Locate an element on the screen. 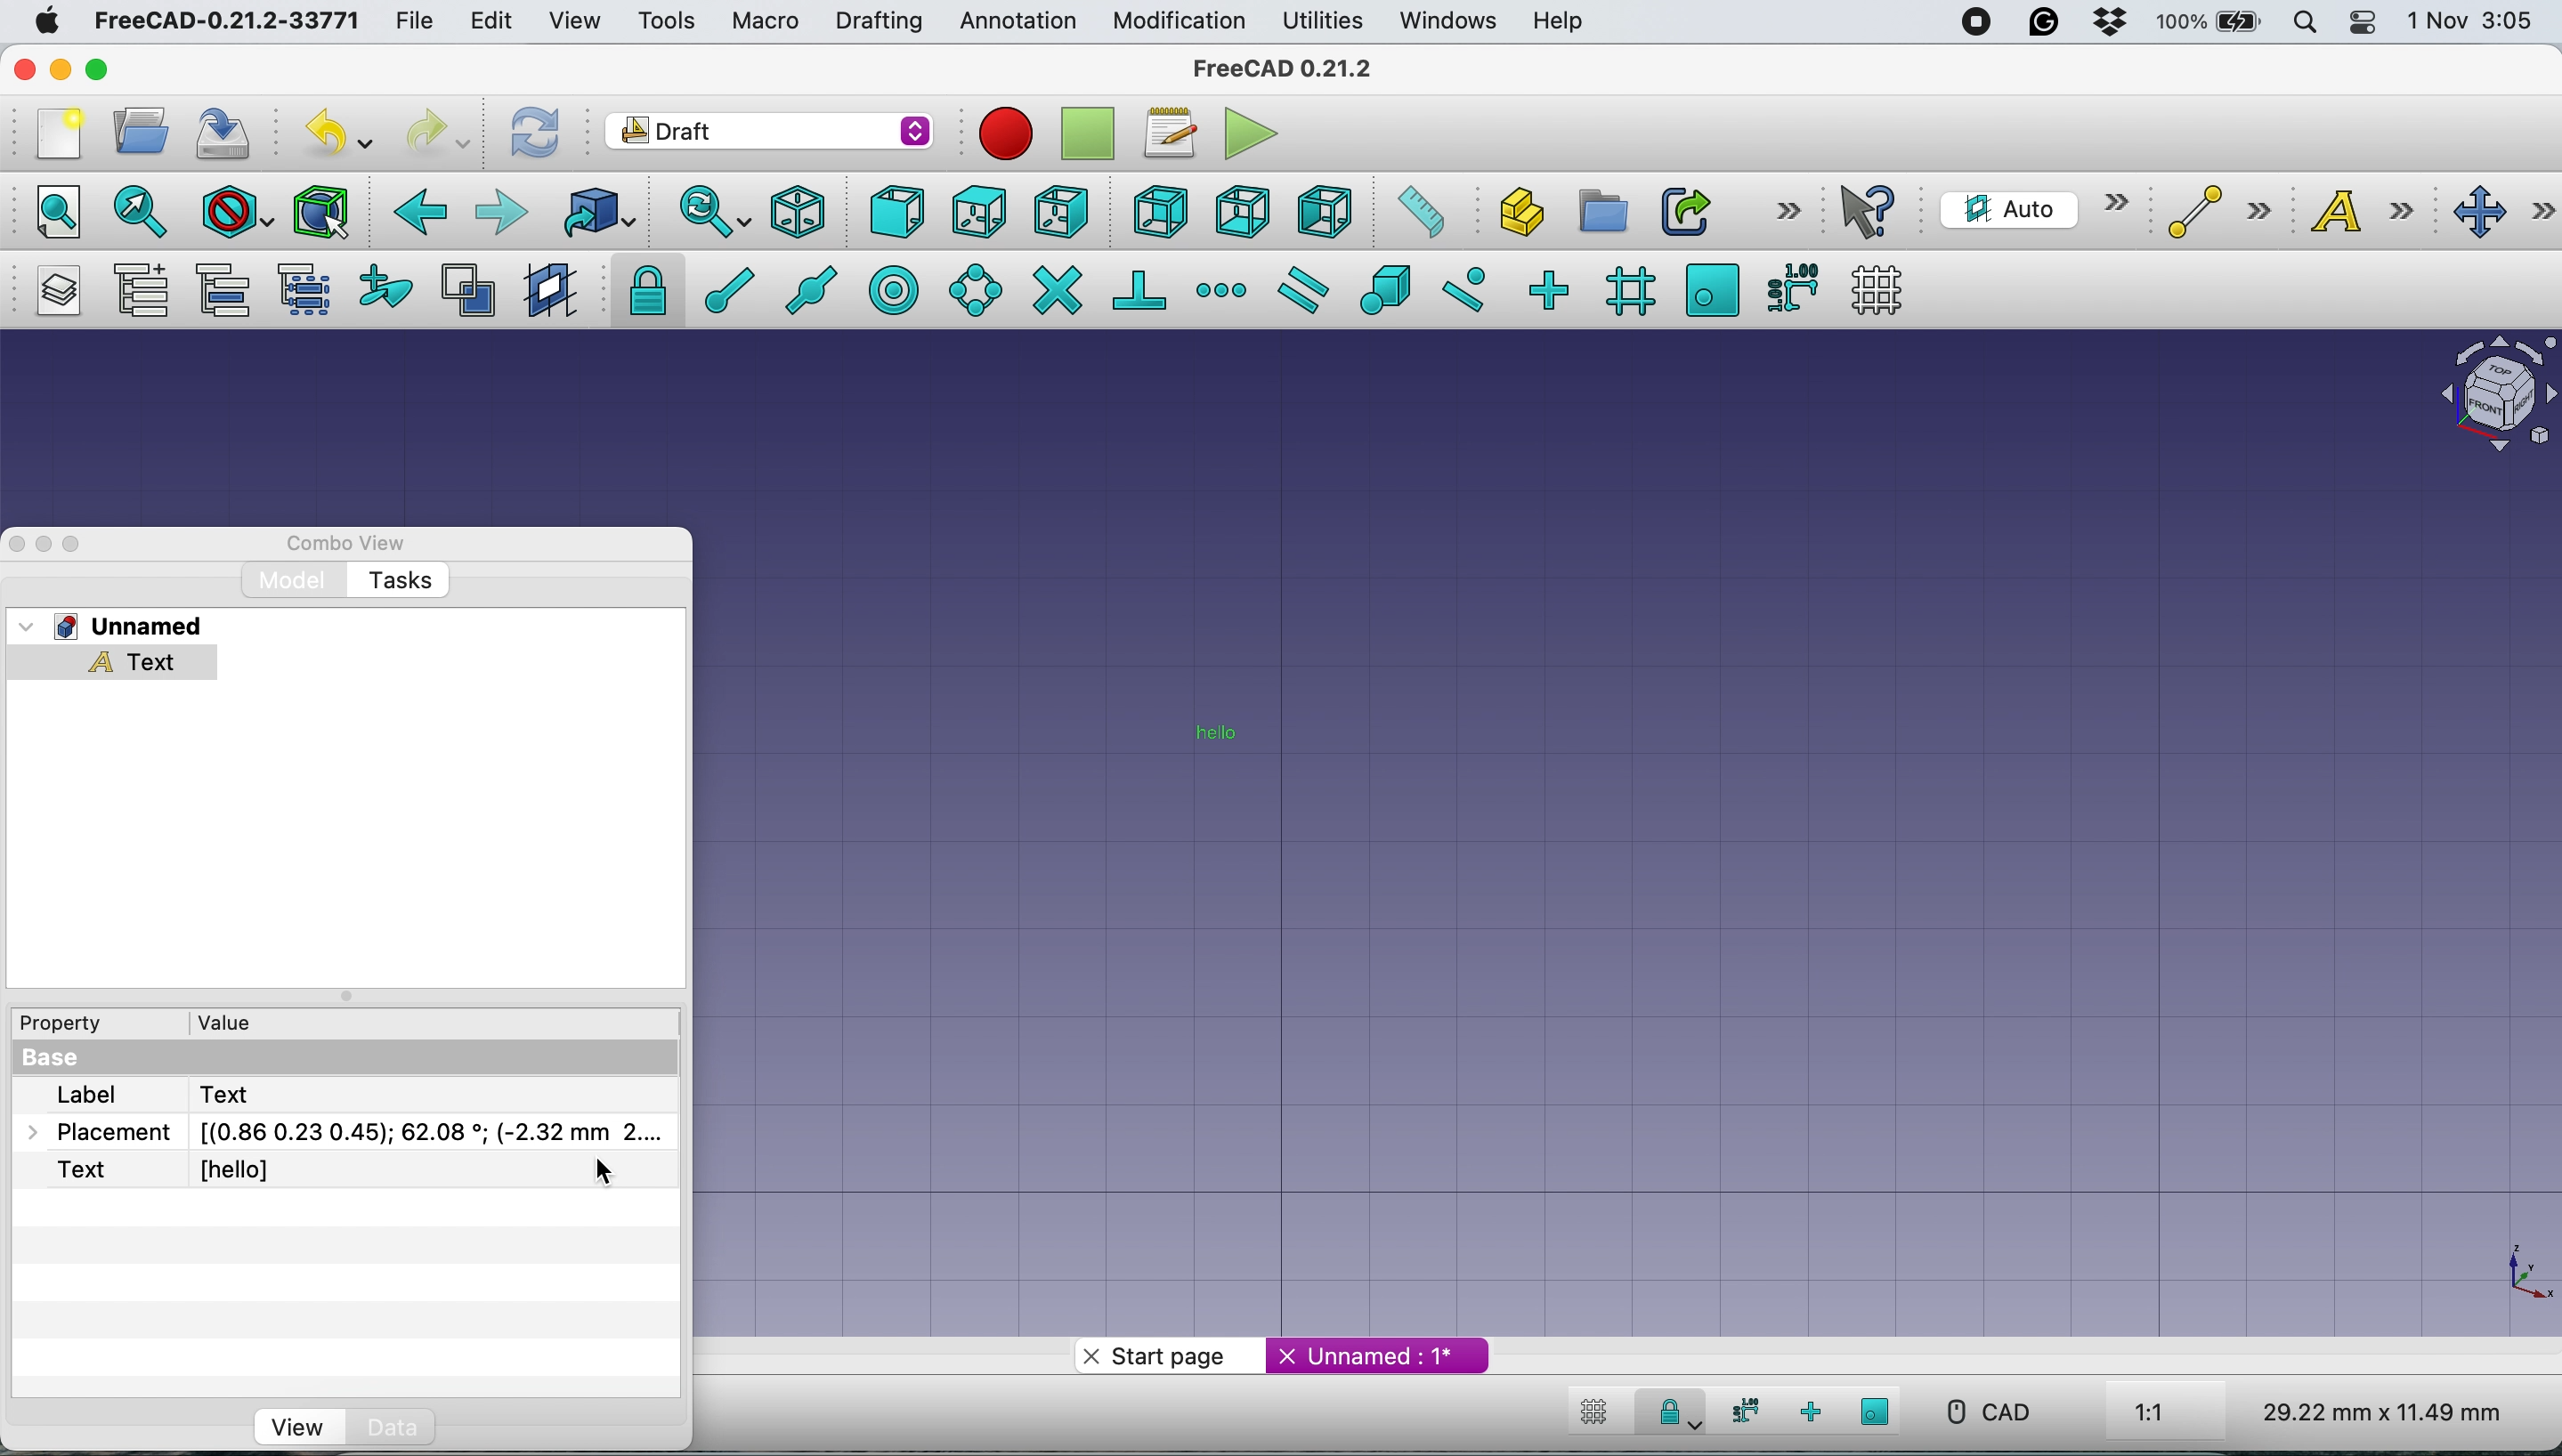 This screenshot has width=2562, height=1456. left is located at coordinates (1318, 210).